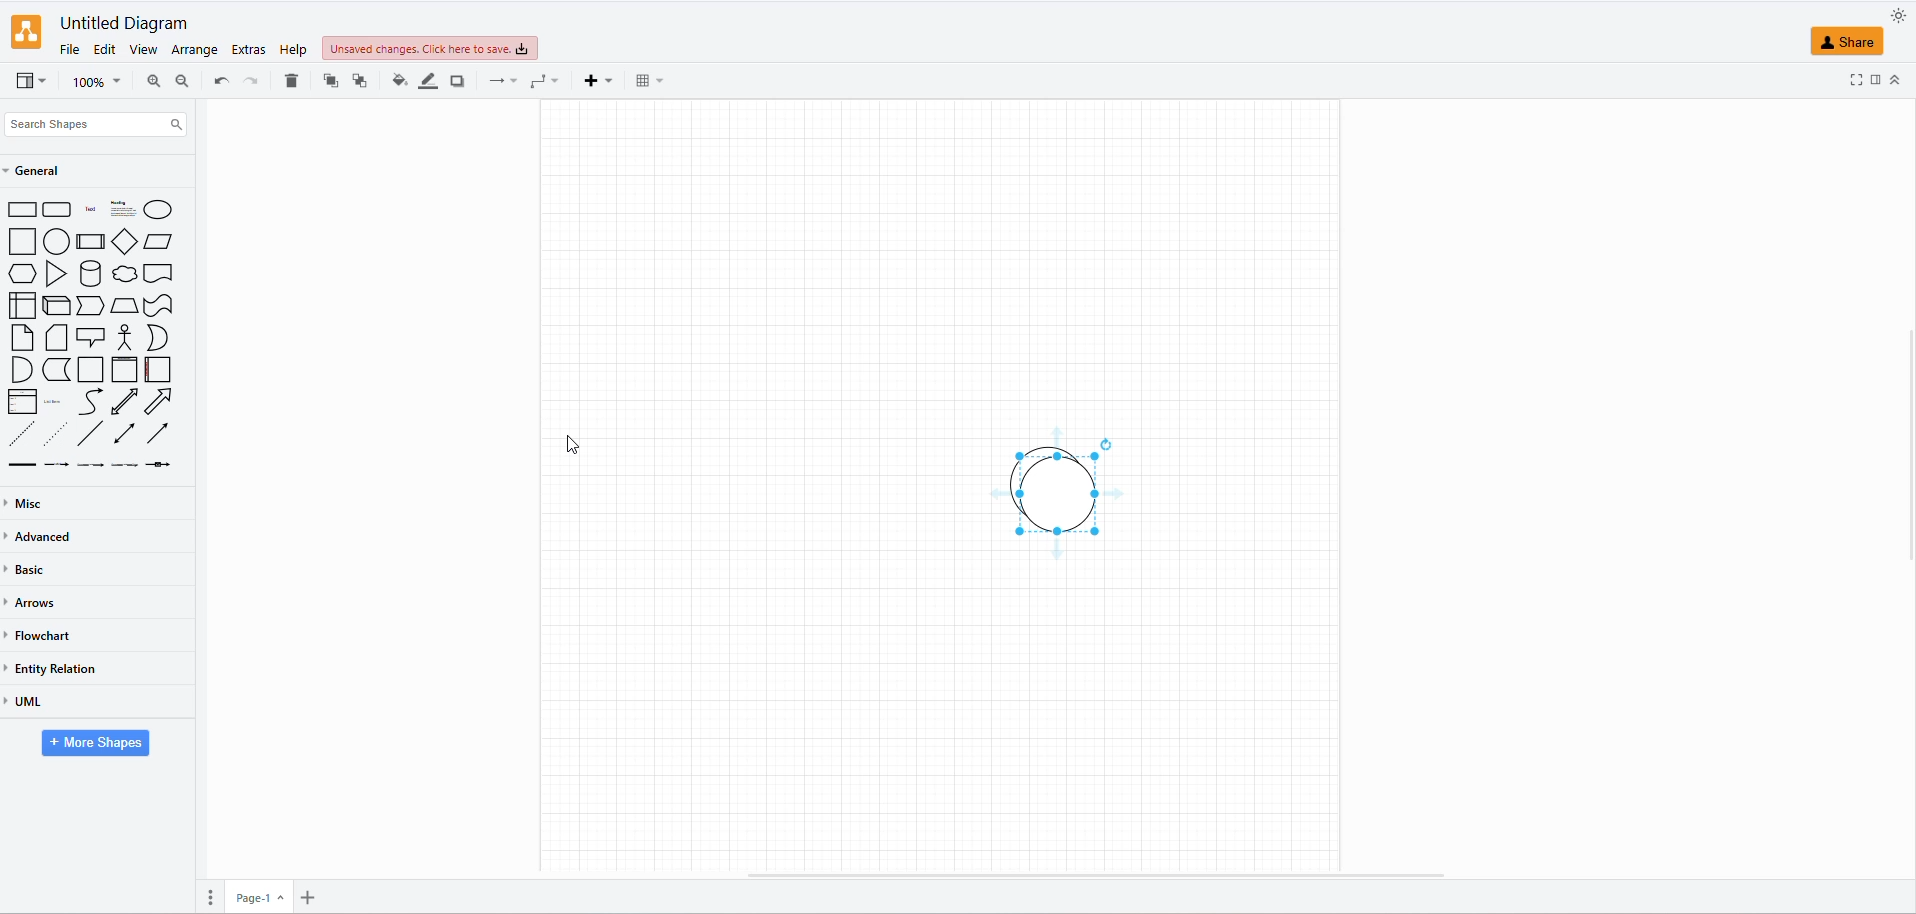  Describe the element at coordinates (96, 83) in the screenshot. I see `ZOOM` at that location.